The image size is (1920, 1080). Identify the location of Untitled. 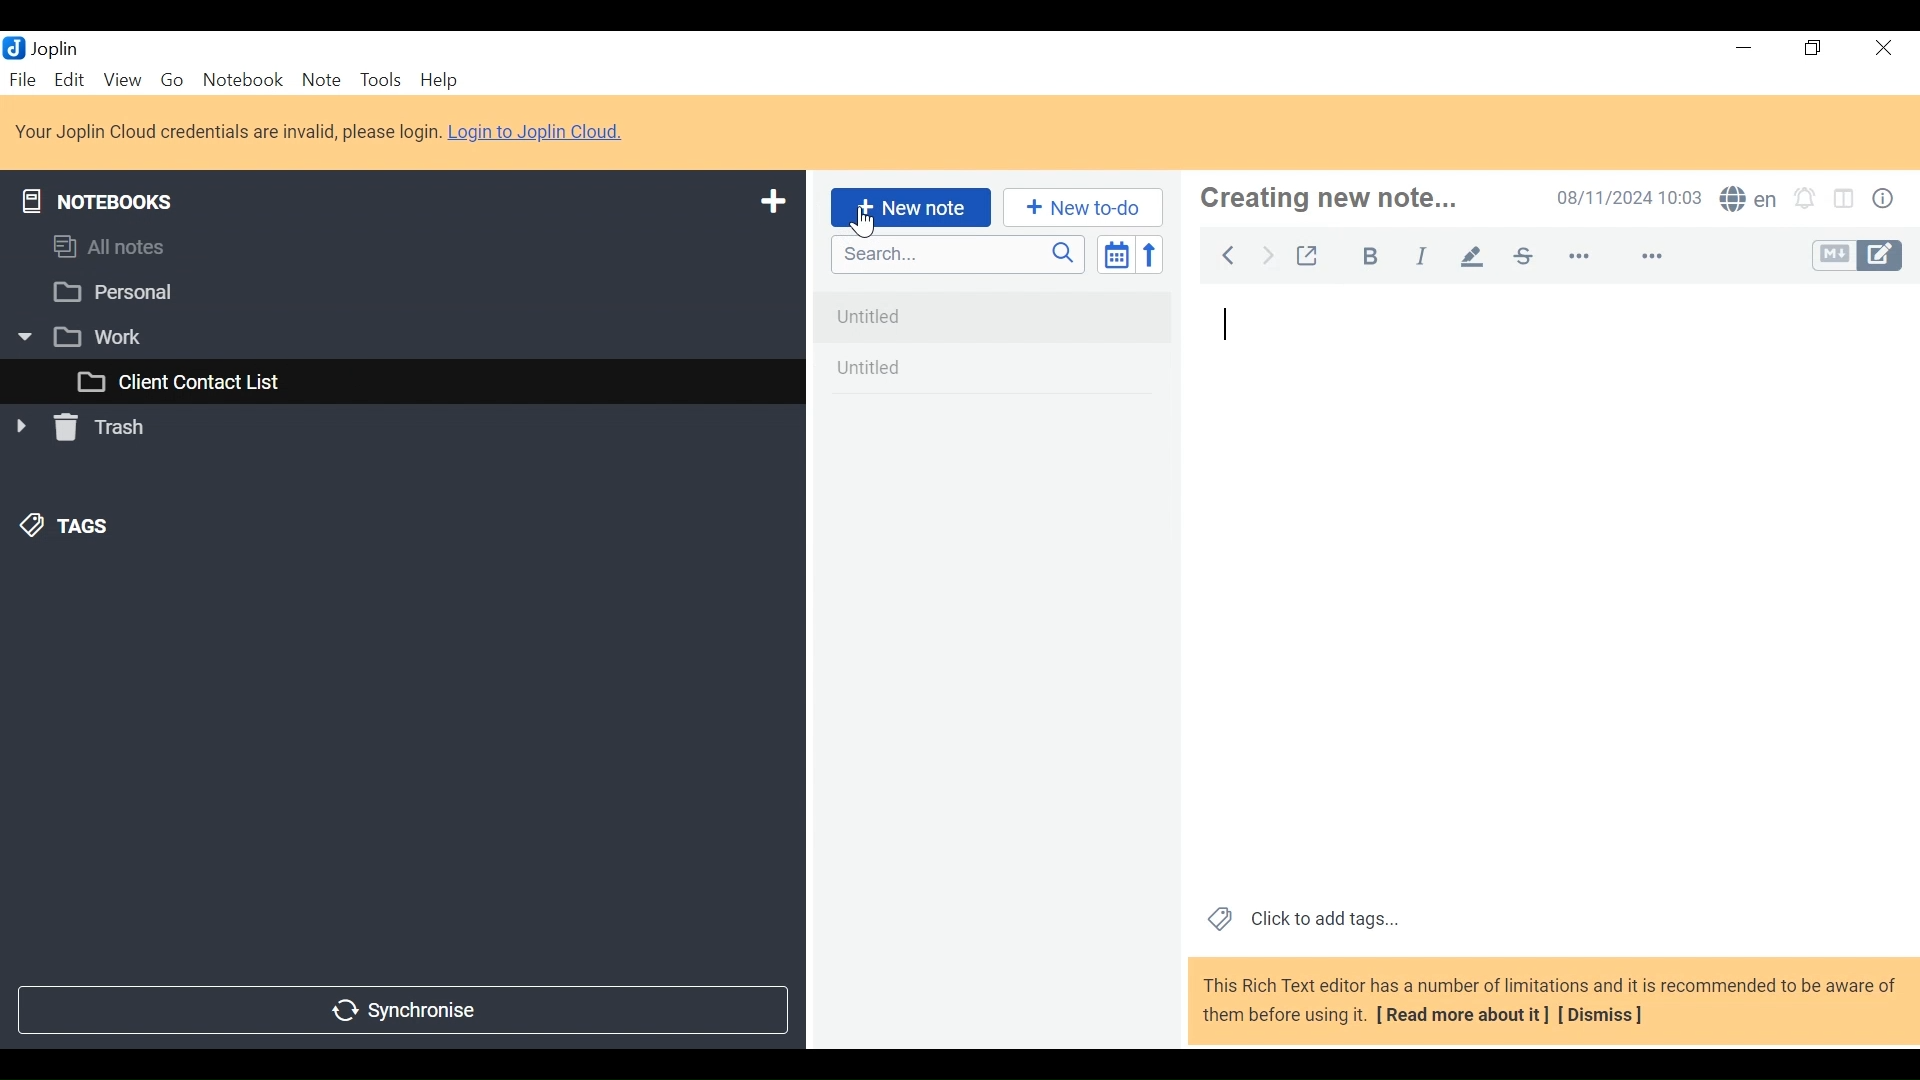
(995, 371).